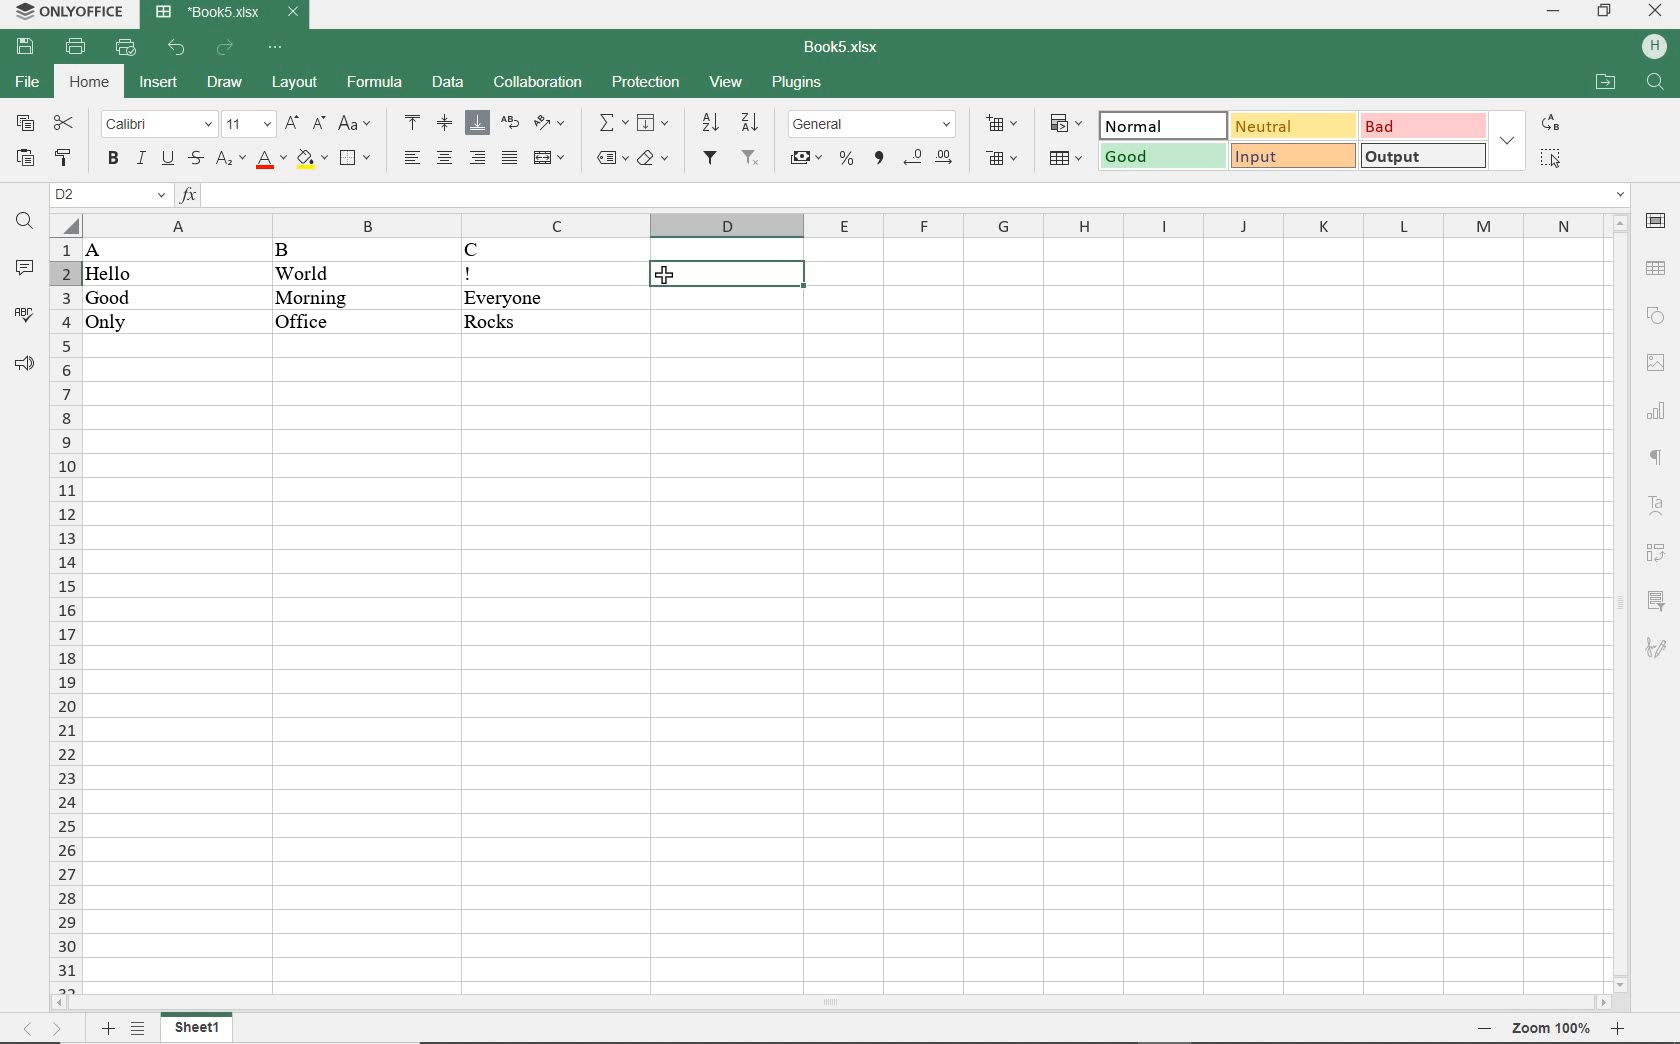 The height and width of the screenshot is (1044, 1680). Describe the element at coordinates (664, 277) in the screenshot. I see `cursor` at that location.